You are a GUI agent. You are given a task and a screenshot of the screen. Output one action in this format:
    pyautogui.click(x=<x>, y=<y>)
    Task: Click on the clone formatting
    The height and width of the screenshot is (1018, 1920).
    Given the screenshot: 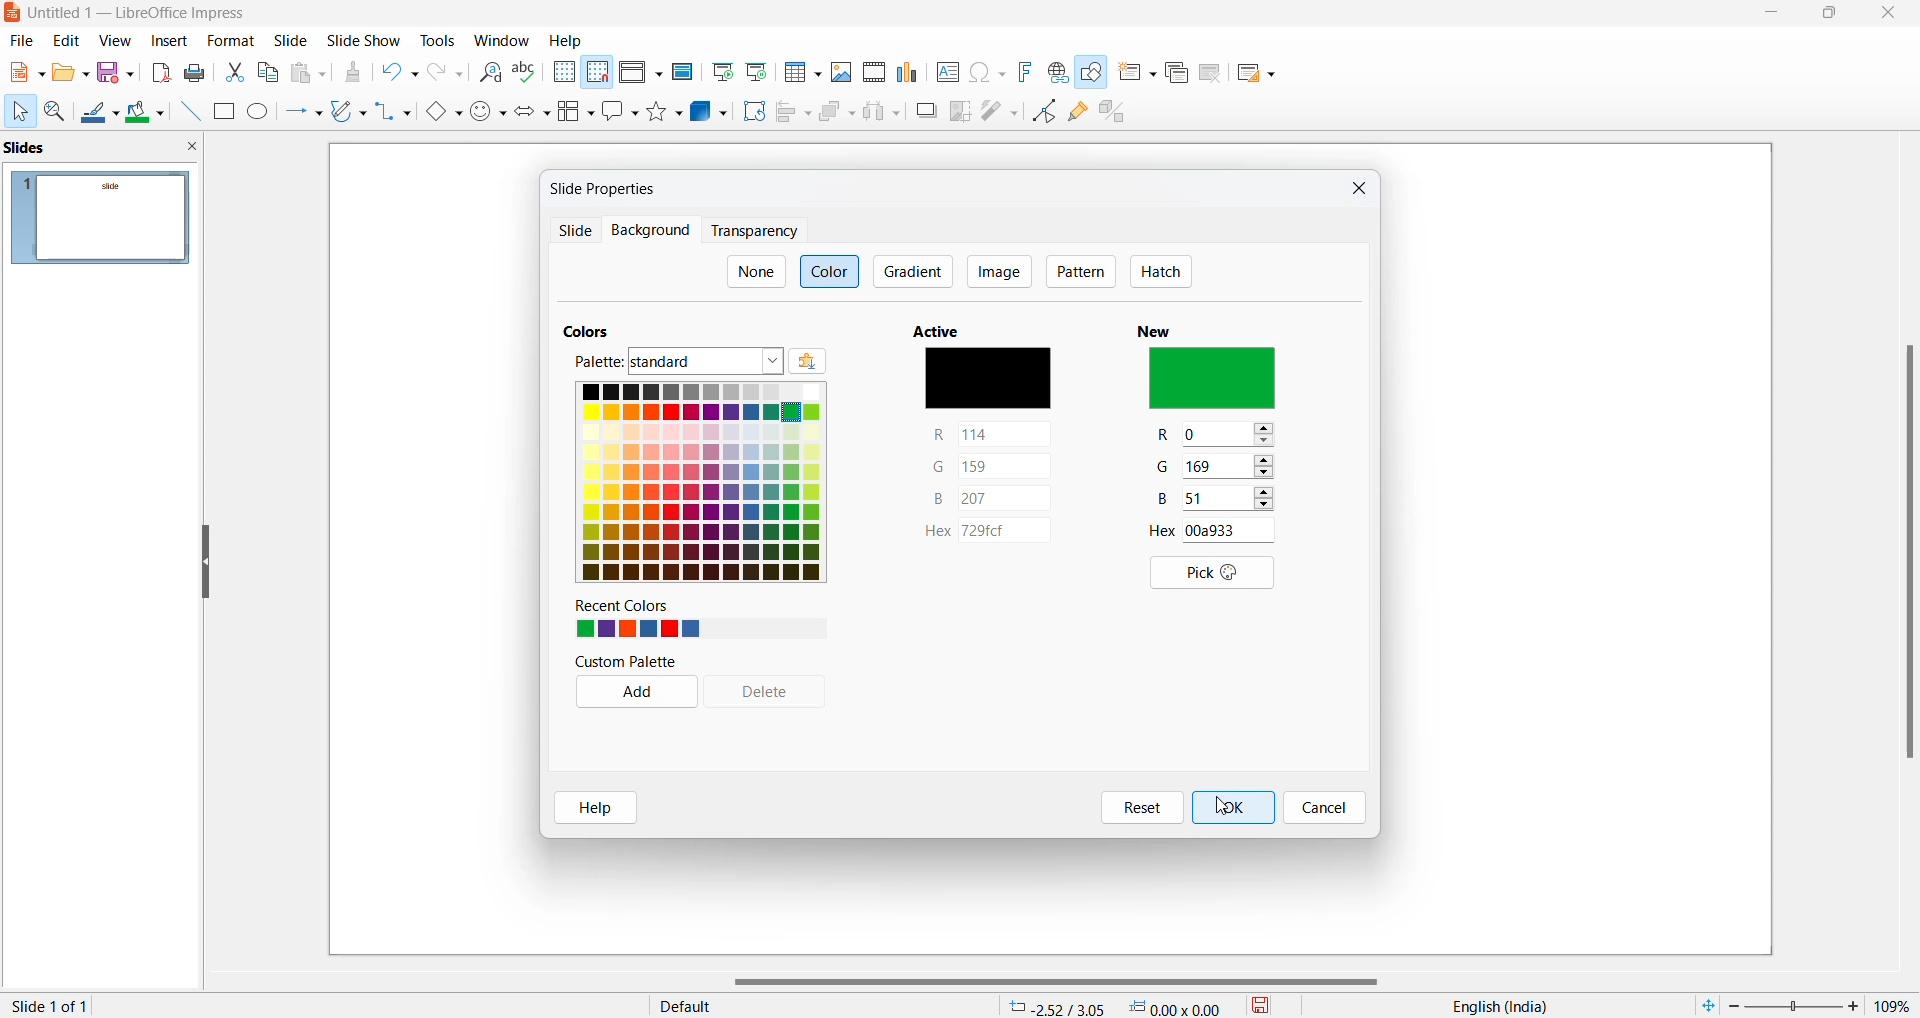 What is the action you would take?
    pyautogui.click(x=352, y=75)
    